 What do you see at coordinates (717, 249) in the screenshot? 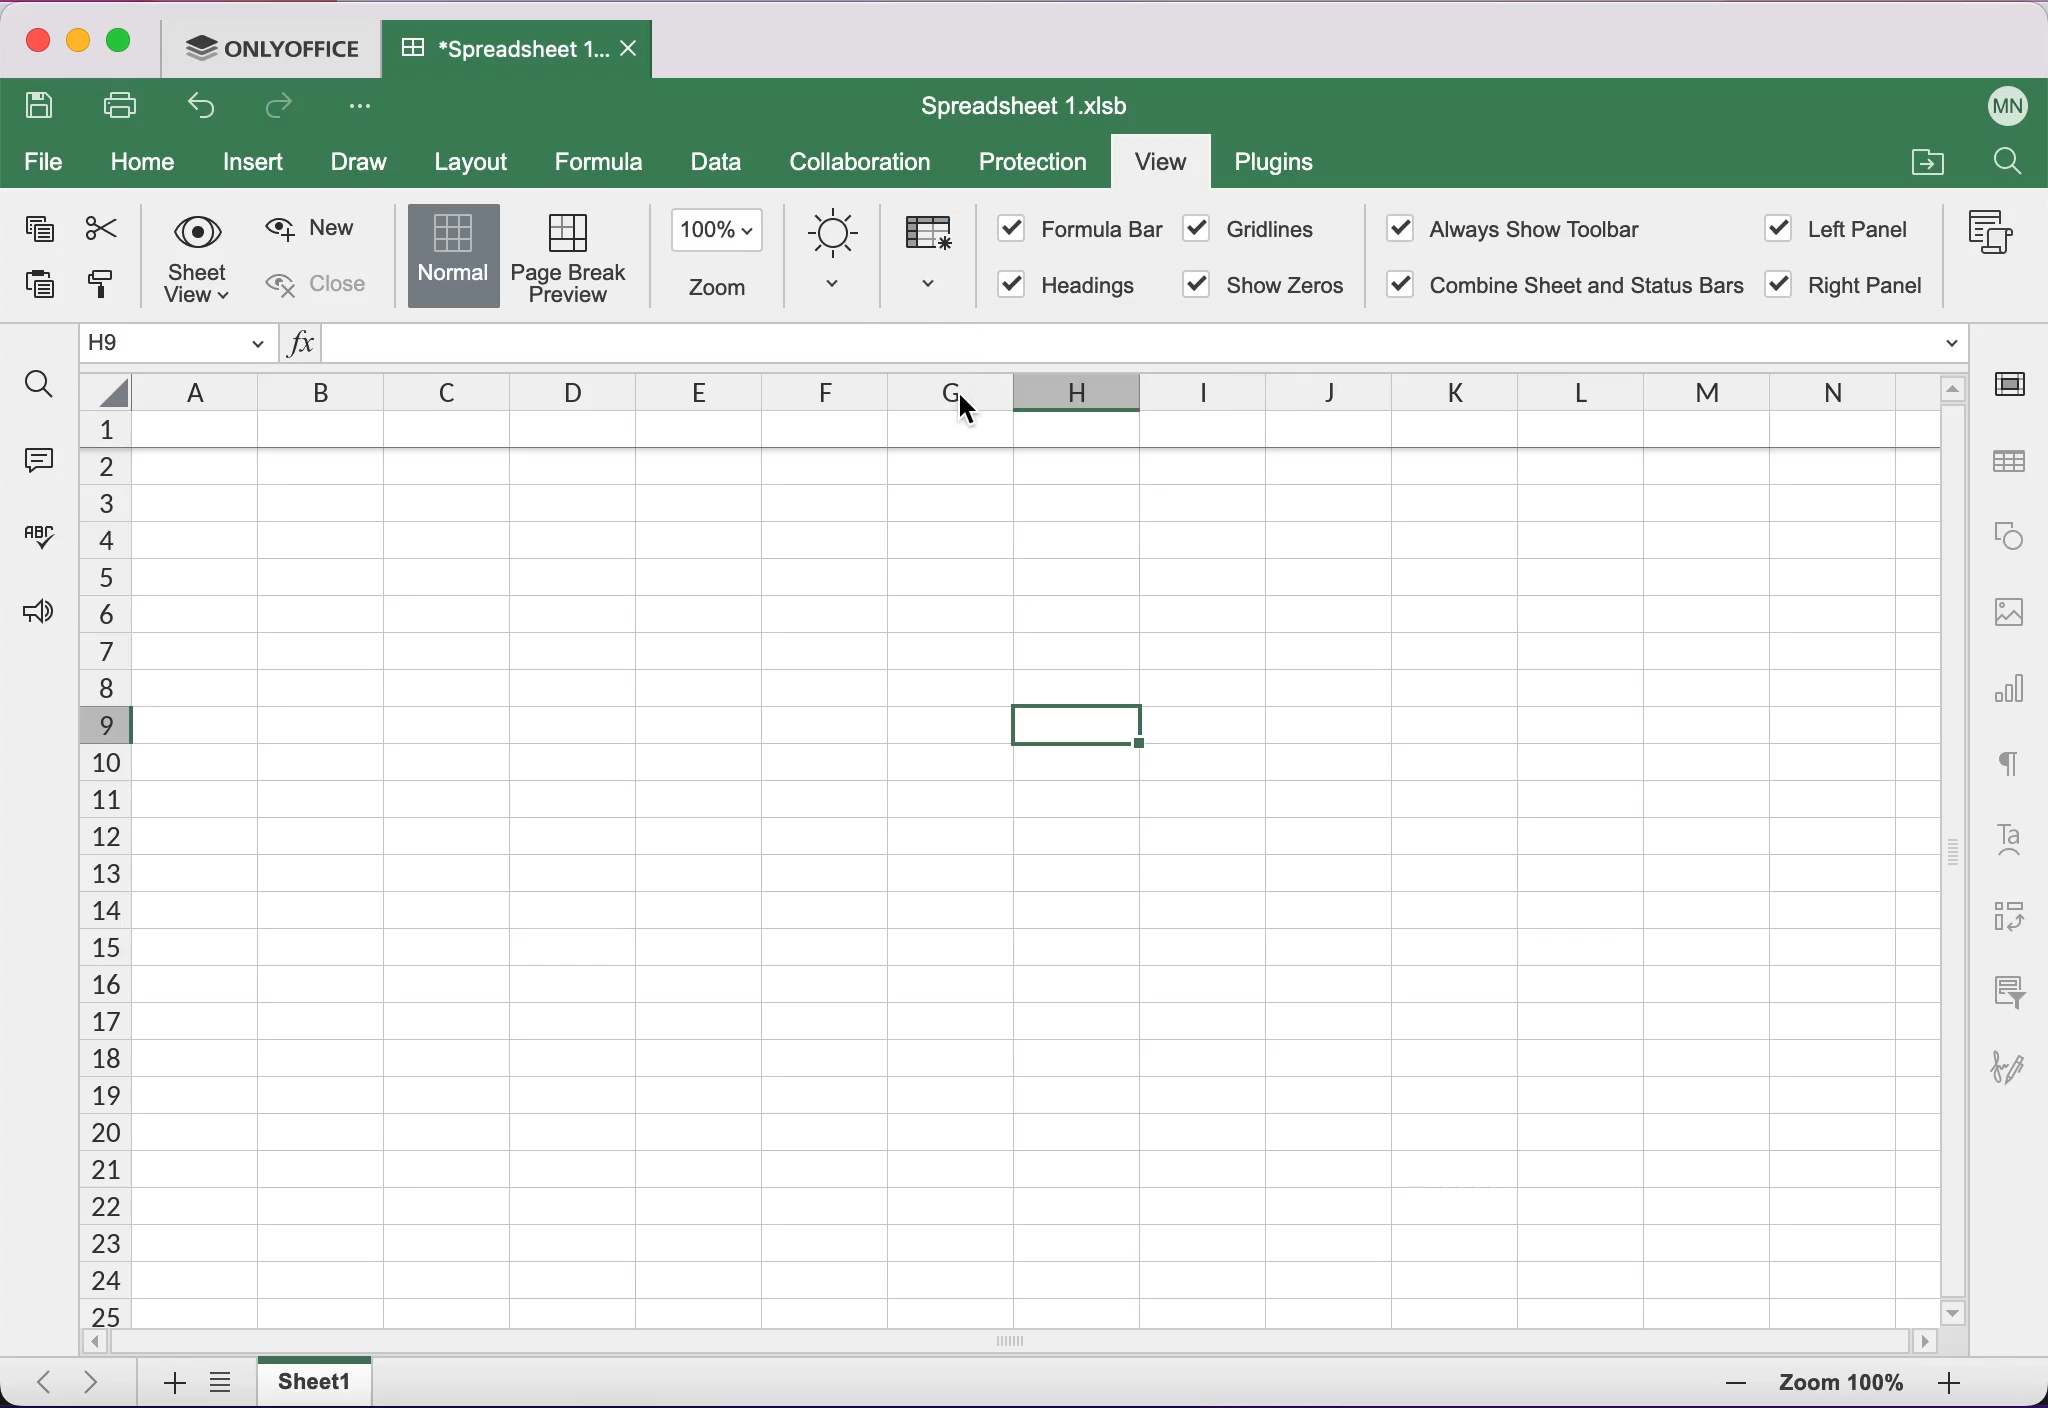
I see `recommended chart` at bounding box center [717, 249].